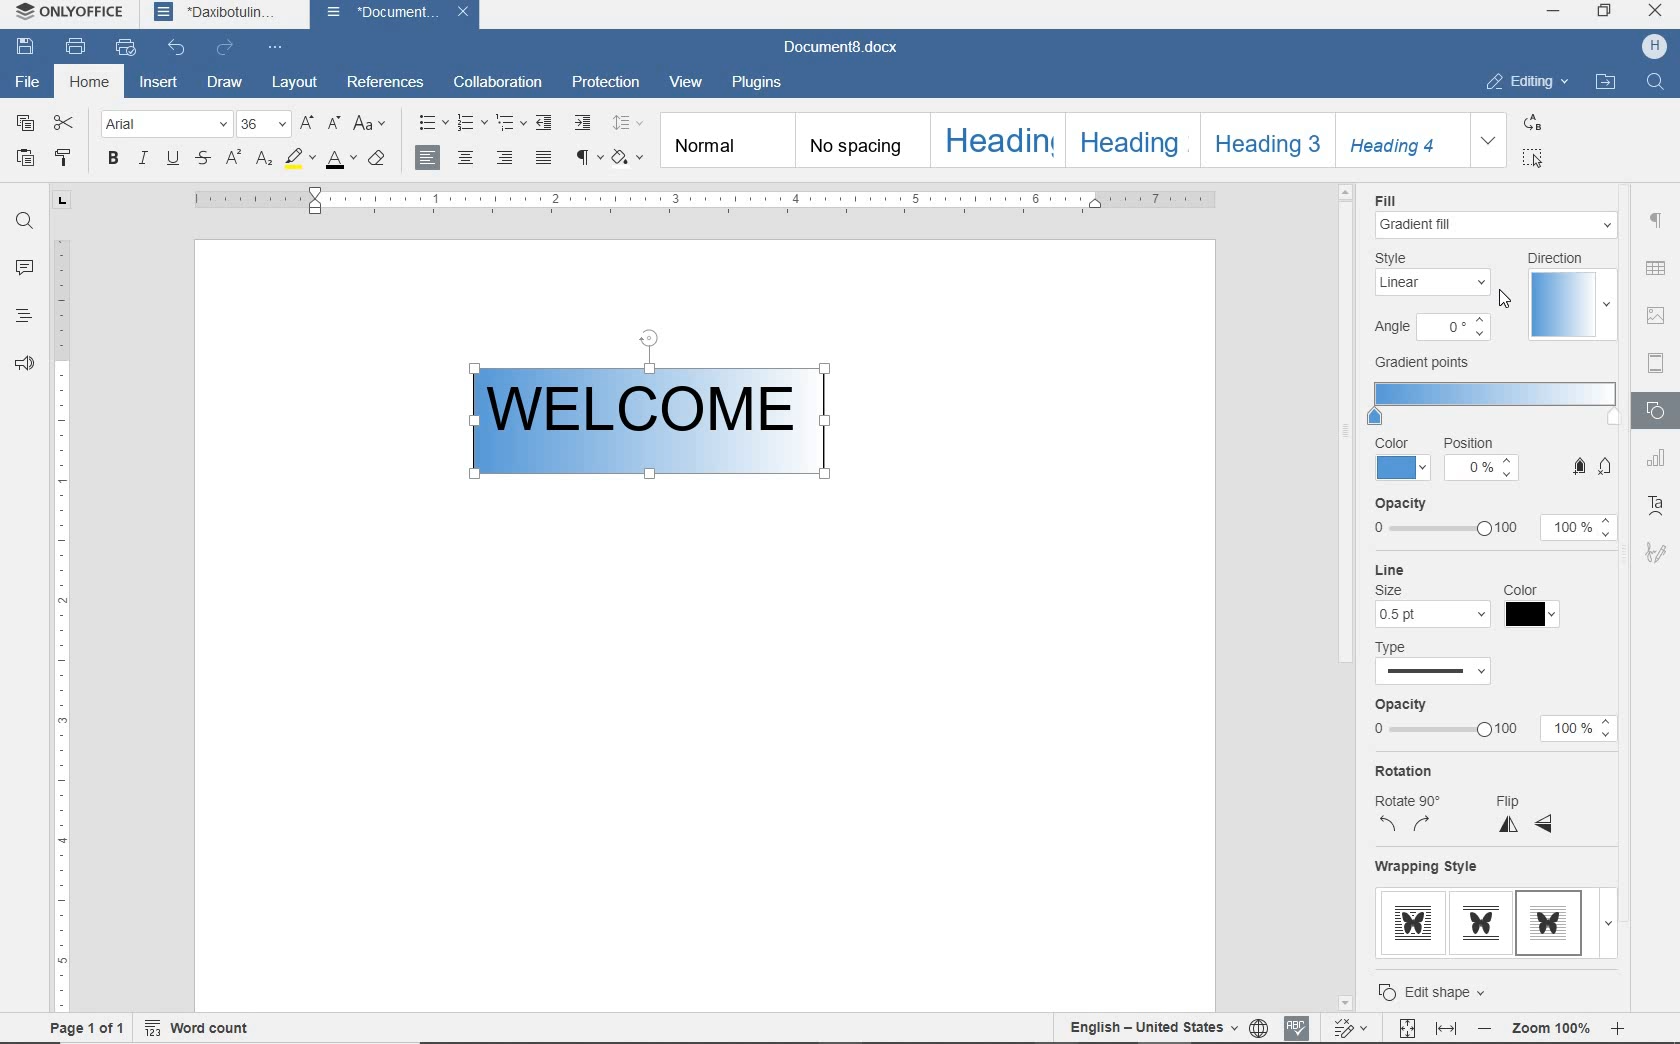 The width and height of the screenshot is (1680, 1044). I want to click on NONPRINTING CHARACTERS, so click(586, 157).